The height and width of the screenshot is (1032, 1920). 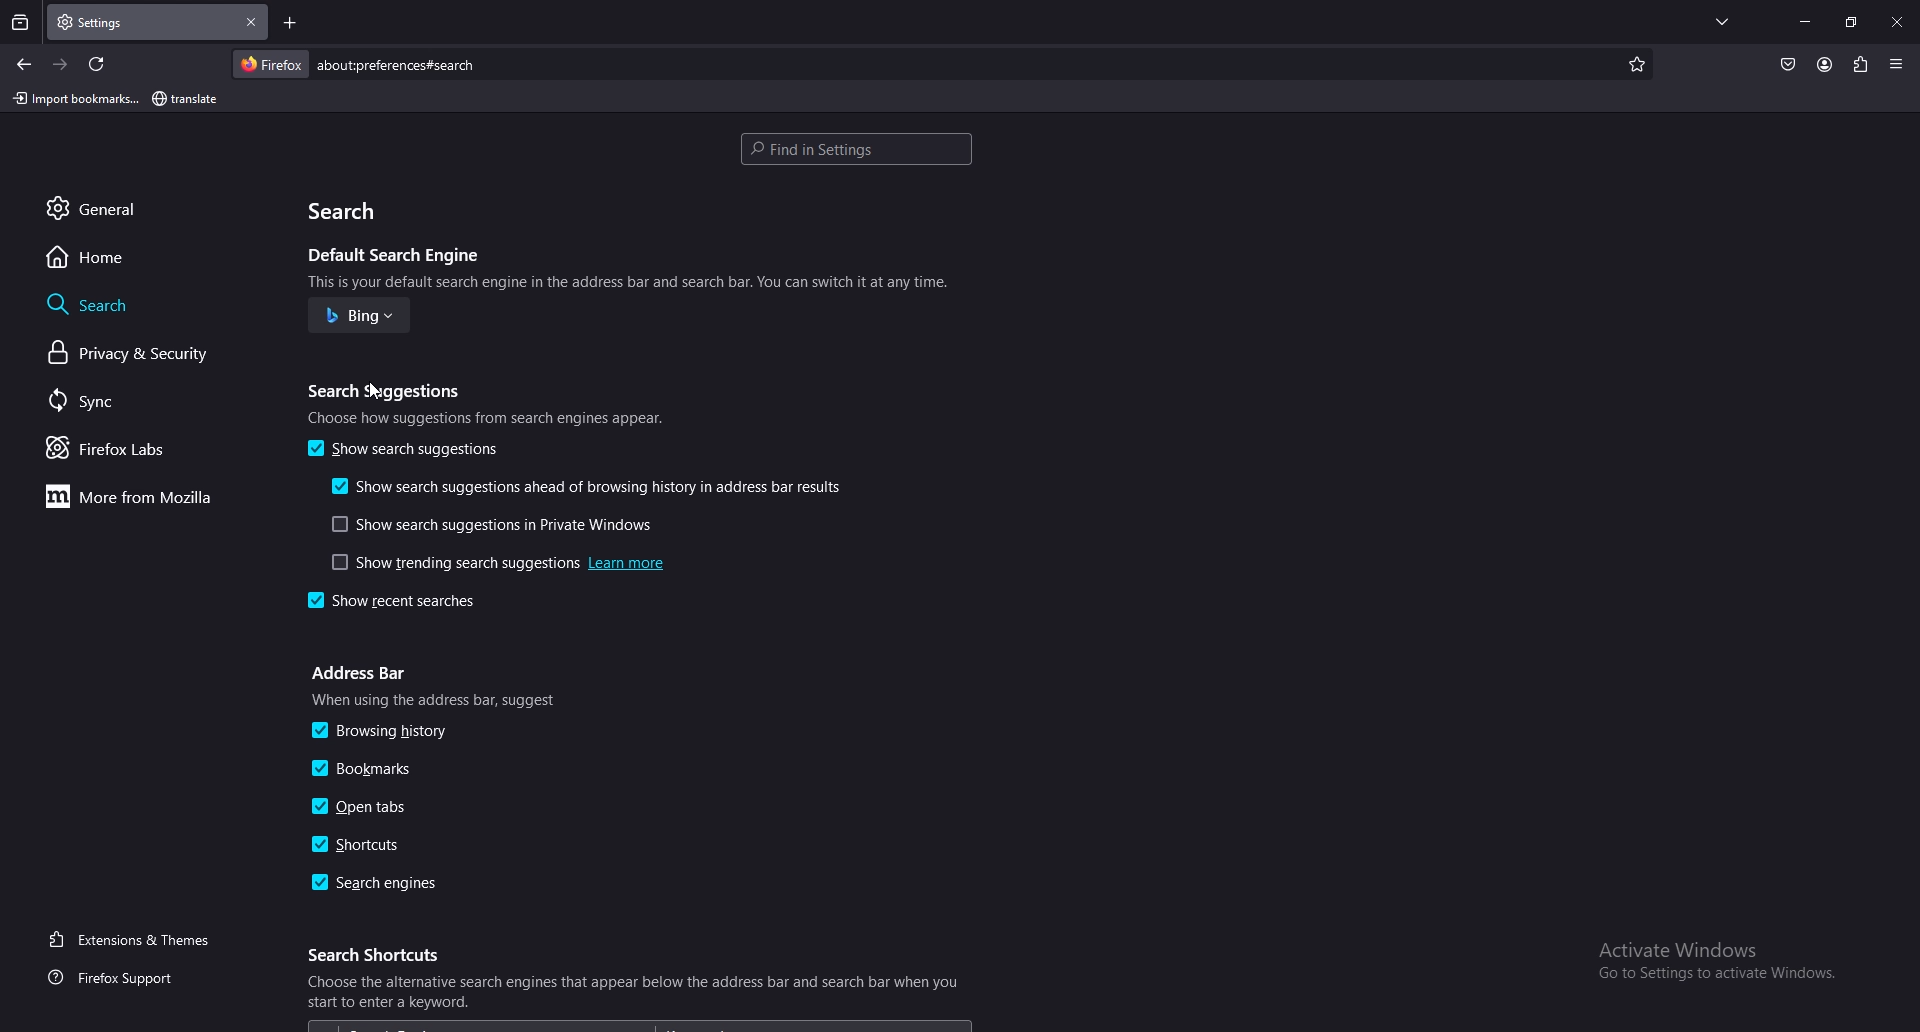 I want to click on , so click(x=387, y=389).